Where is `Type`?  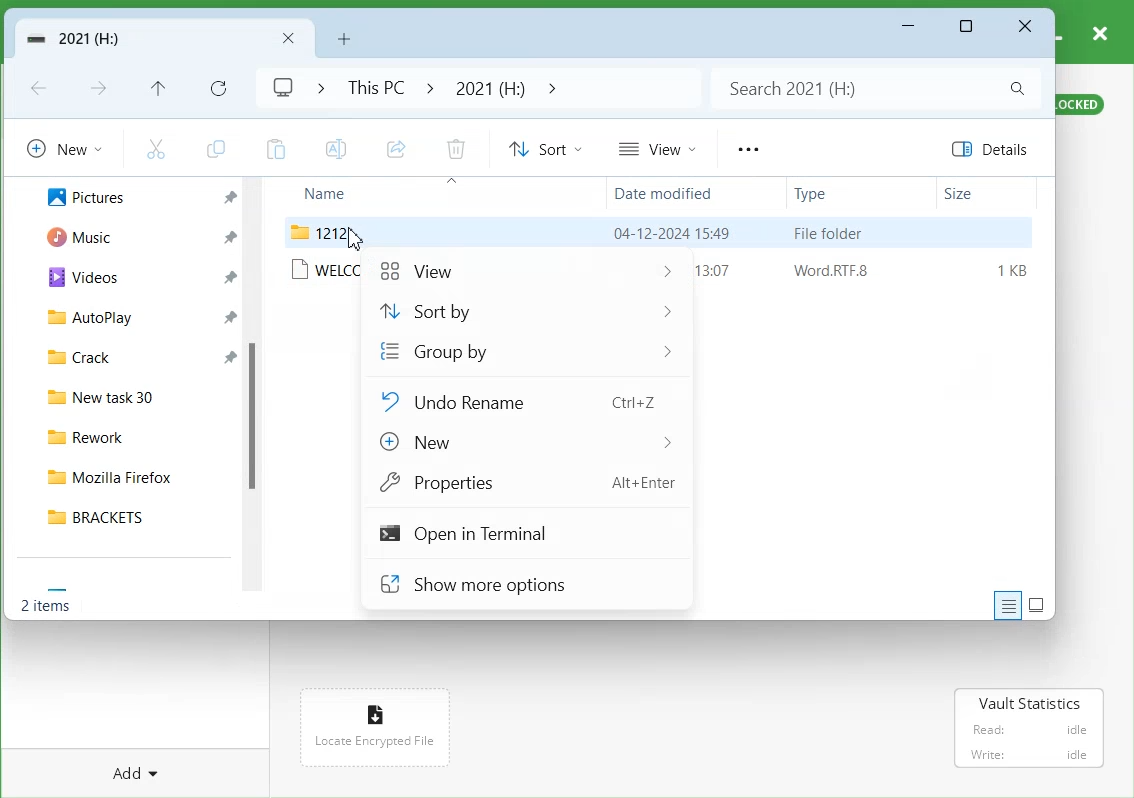
Type is located at coordinates (840, 195).